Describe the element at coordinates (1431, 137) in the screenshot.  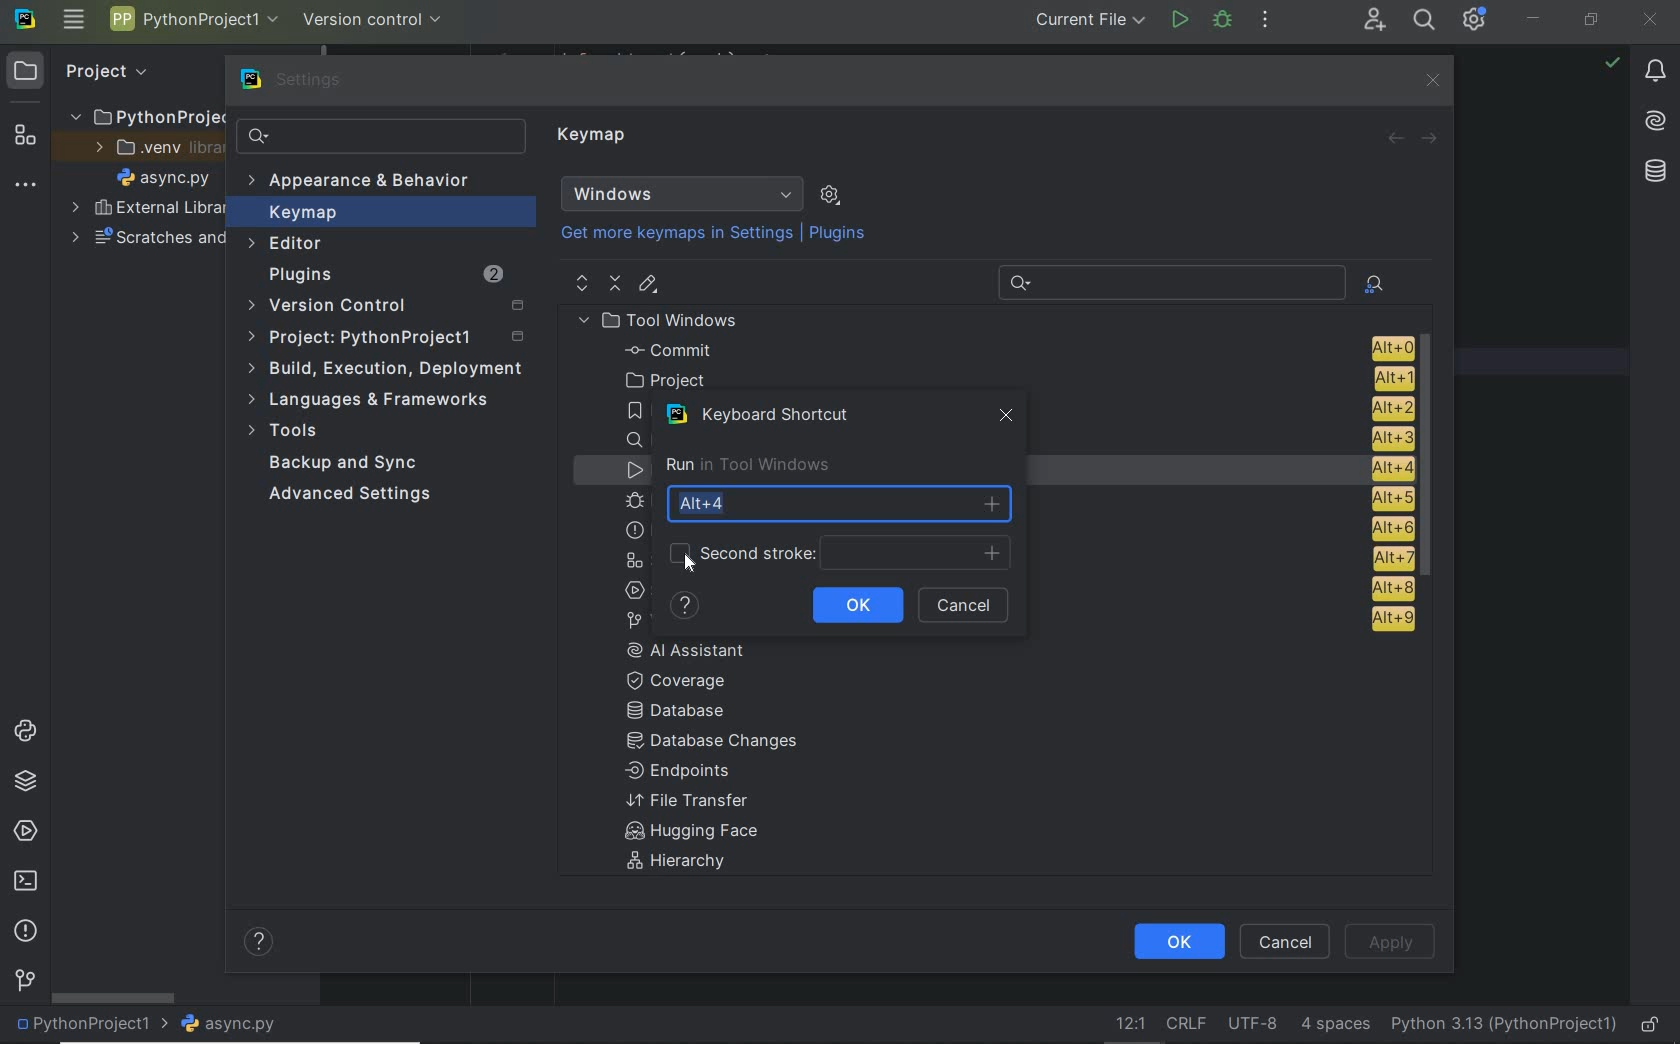
I see `forward` at that location.